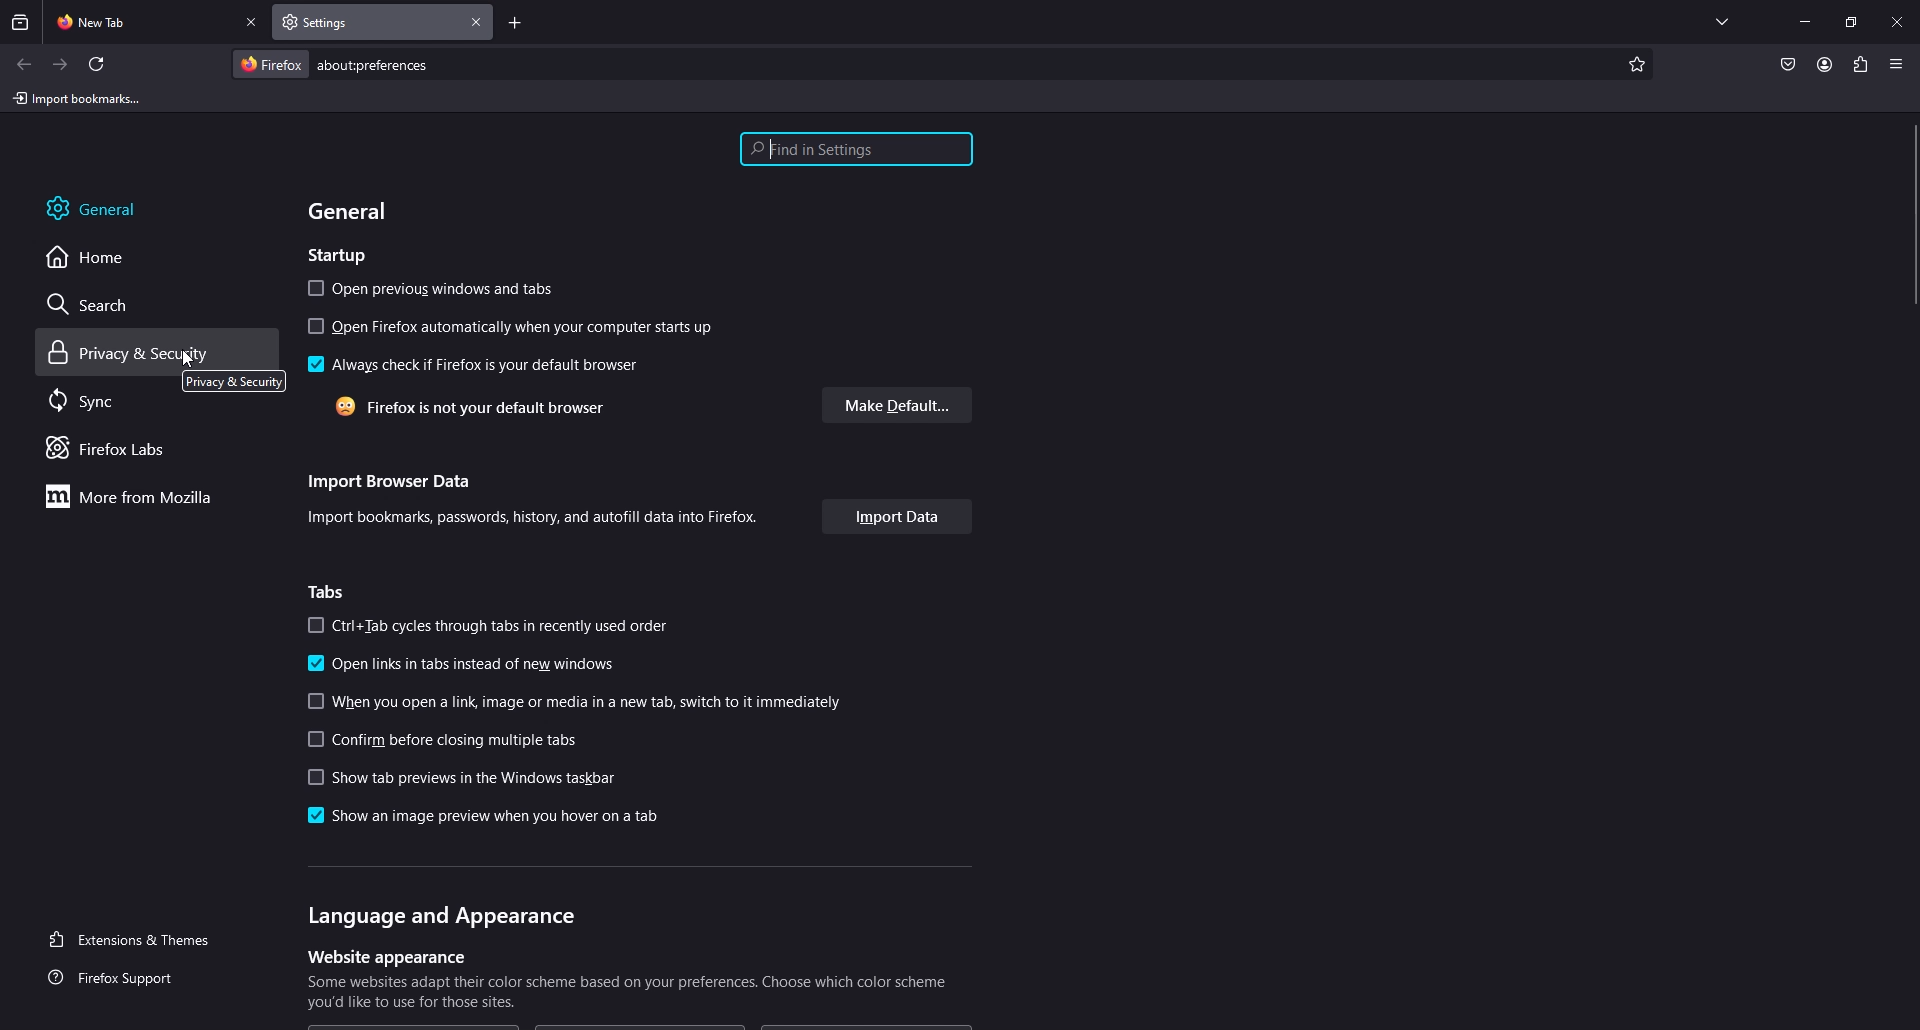 The width and height of the screenshot is (1920, 1030). What do you see at coordinates (270, 64) in the screenshot?
I see `firefox logo` at bounding box center [270, 64].